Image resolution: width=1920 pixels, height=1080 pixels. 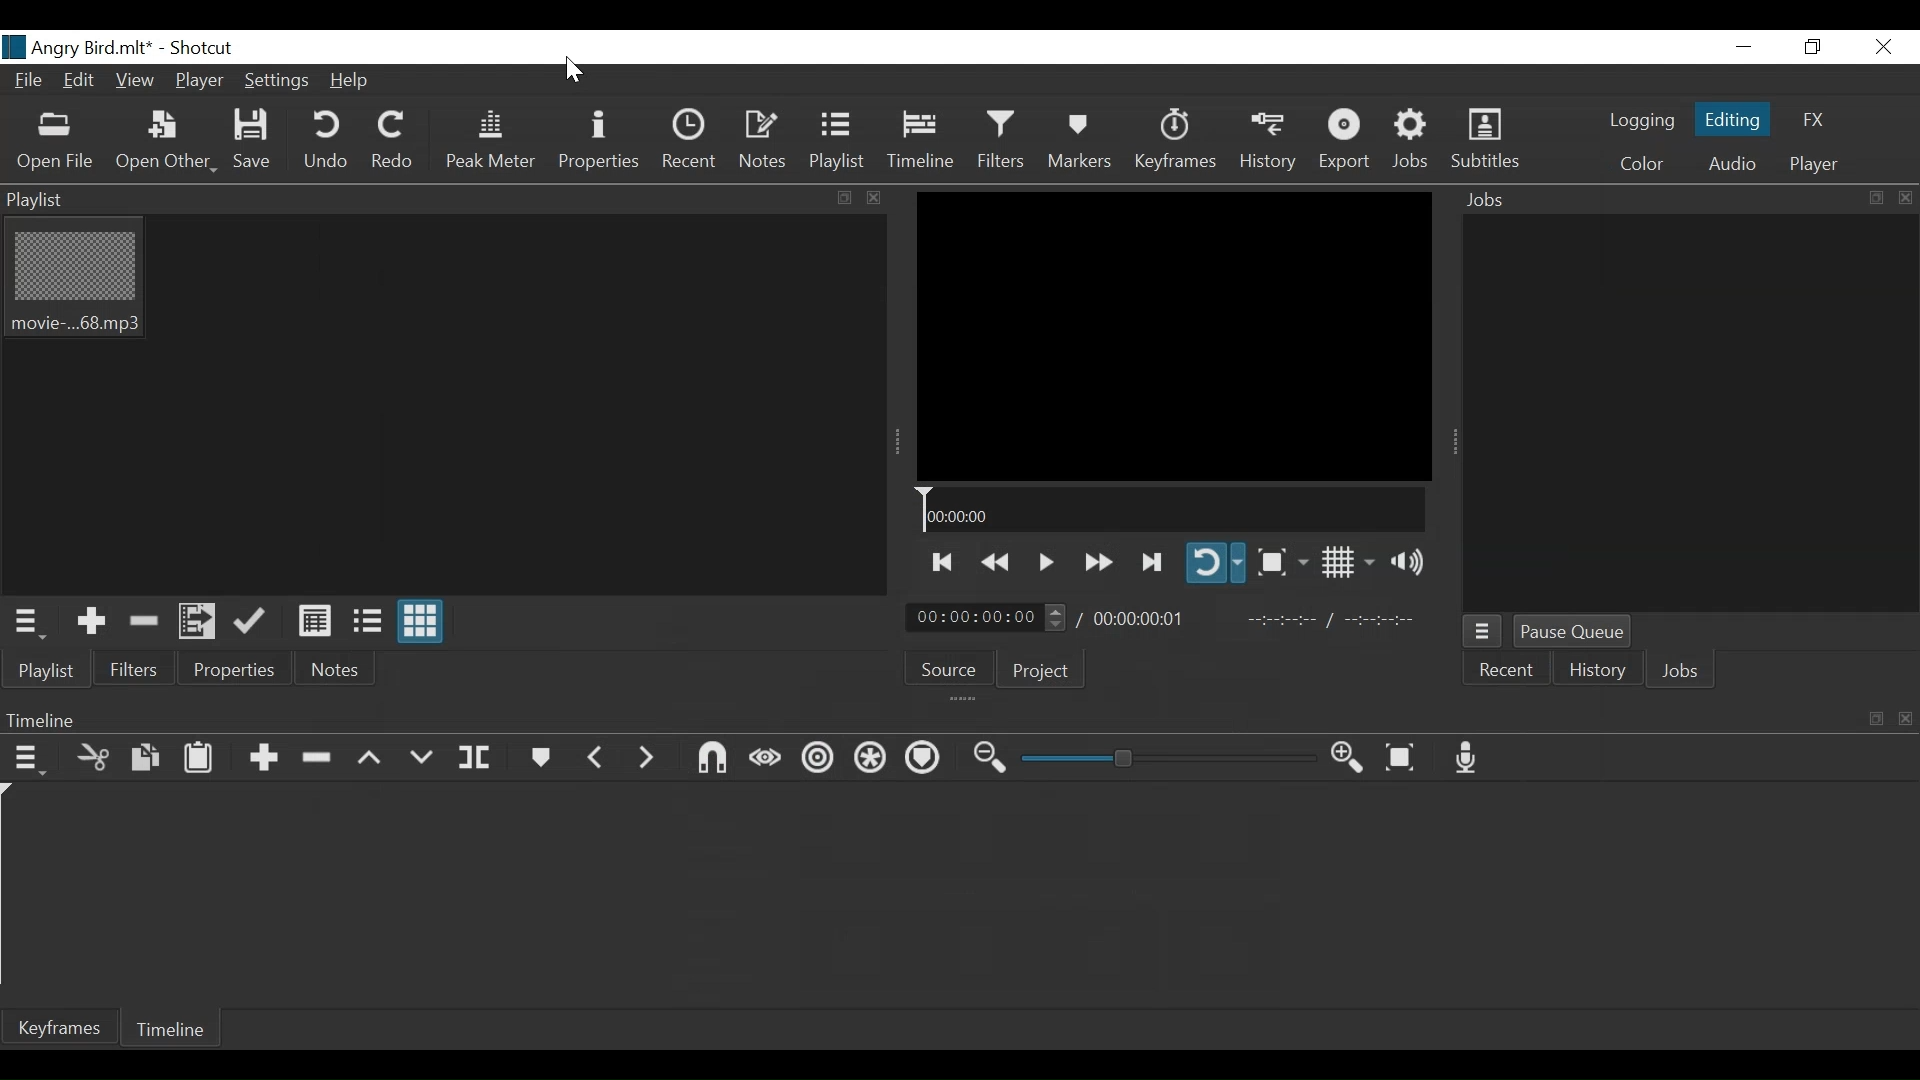 I want to click on Play quickly backward, so click(x=994, y=559).